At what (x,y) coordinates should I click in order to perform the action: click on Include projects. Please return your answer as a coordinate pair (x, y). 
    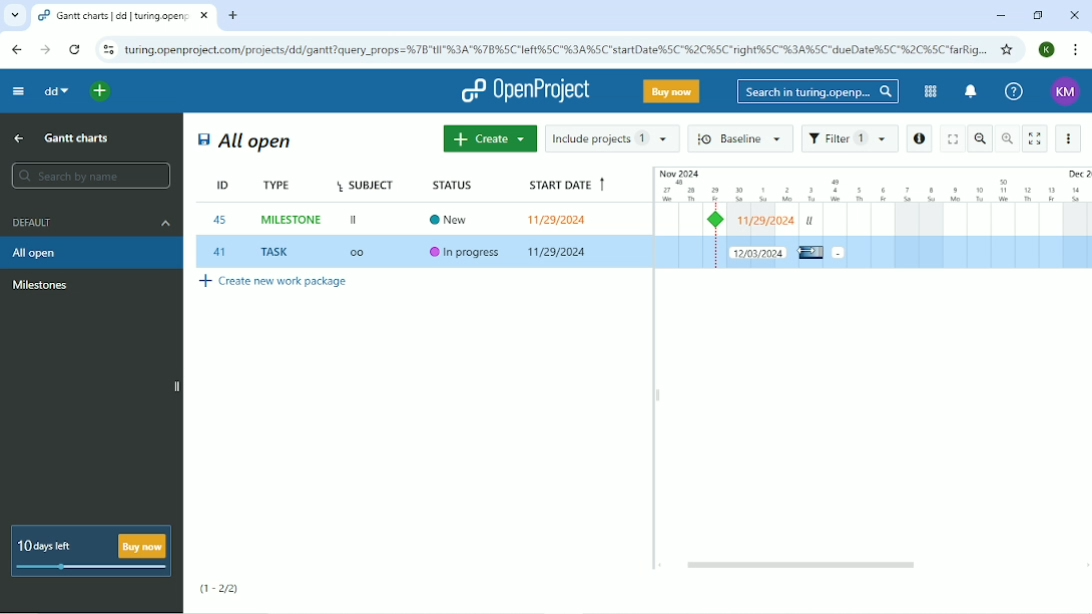
    Looking at the image, I should click on (612, 138).